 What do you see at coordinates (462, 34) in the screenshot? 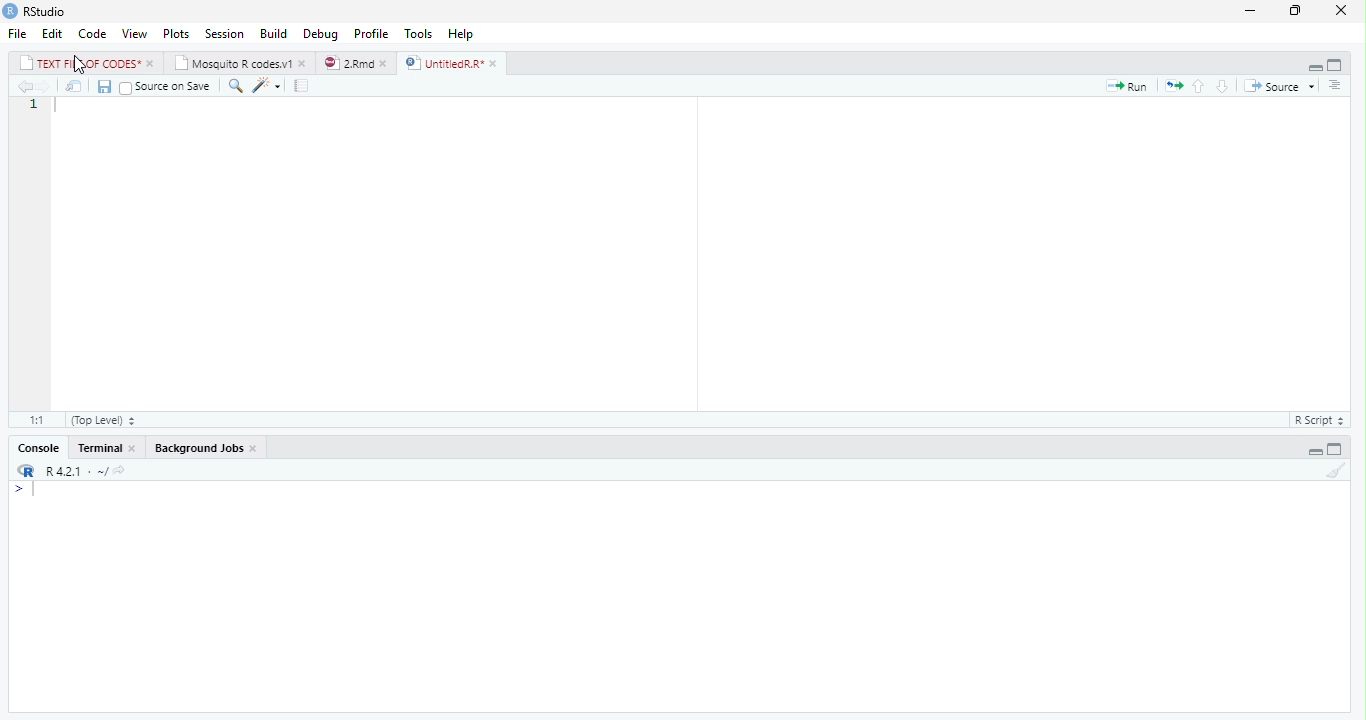
I see `Help` at bounding box center [462, 34].